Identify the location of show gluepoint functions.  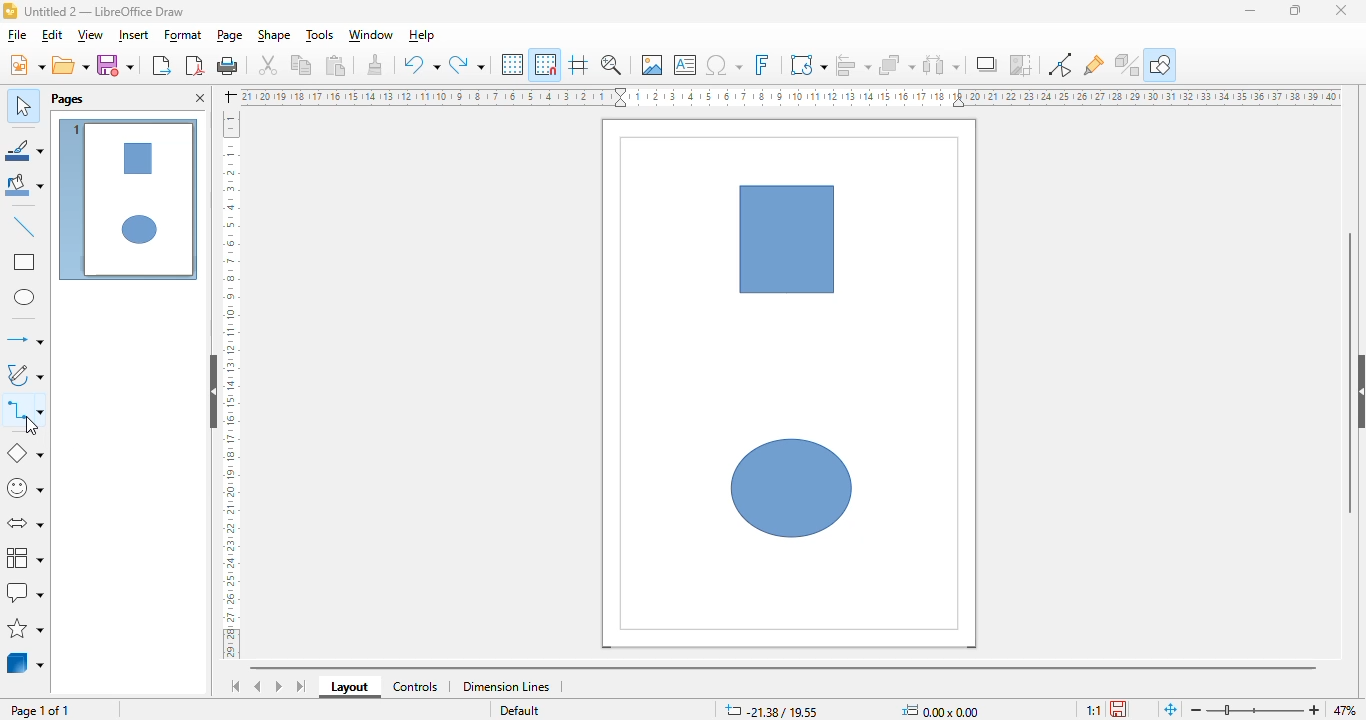
(1094, 66).